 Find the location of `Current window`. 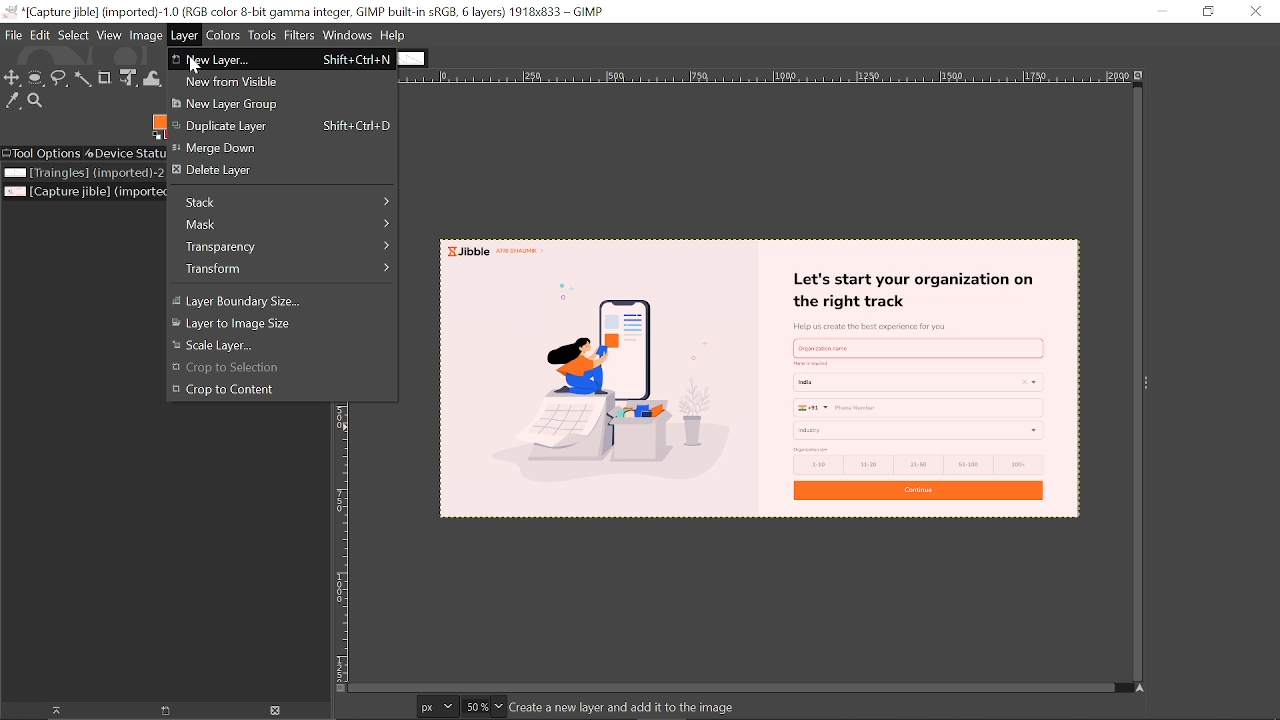

Current window is located at coordinates (316, 18).